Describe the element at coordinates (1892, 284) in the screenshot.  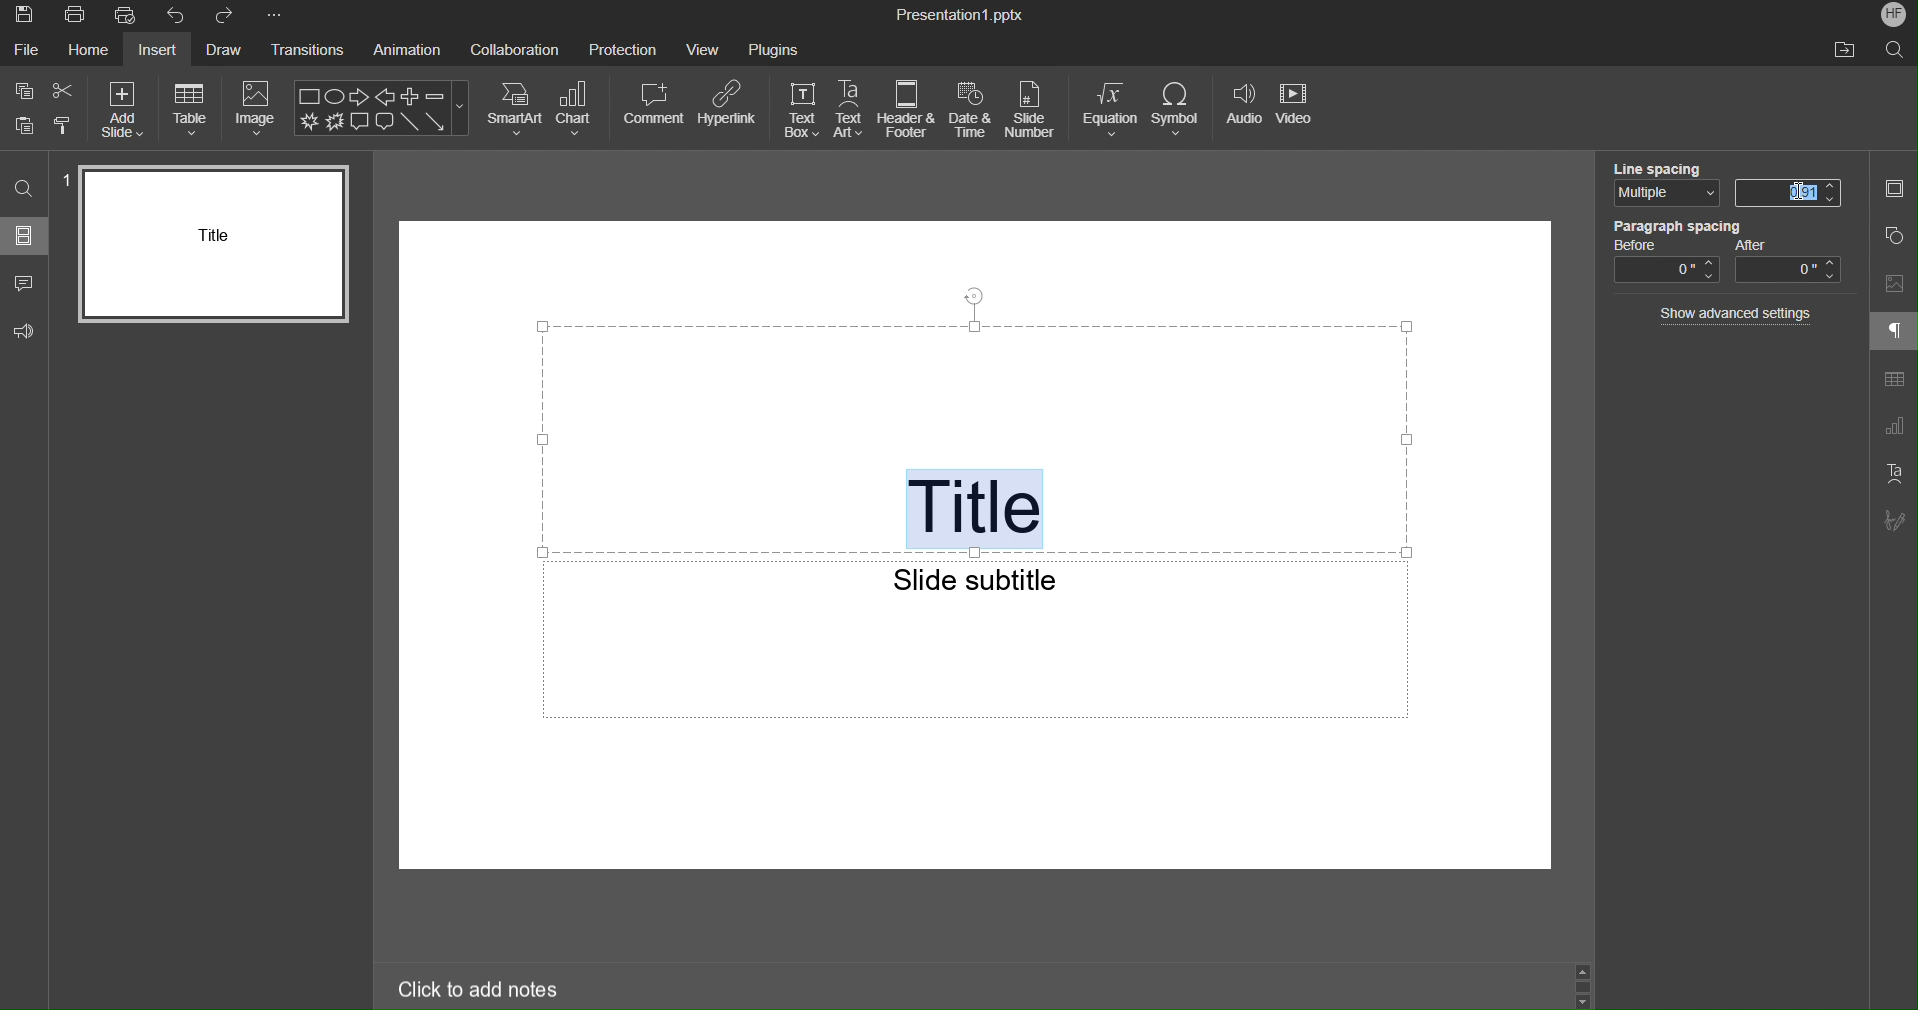
I see `Image Settings` at that location.